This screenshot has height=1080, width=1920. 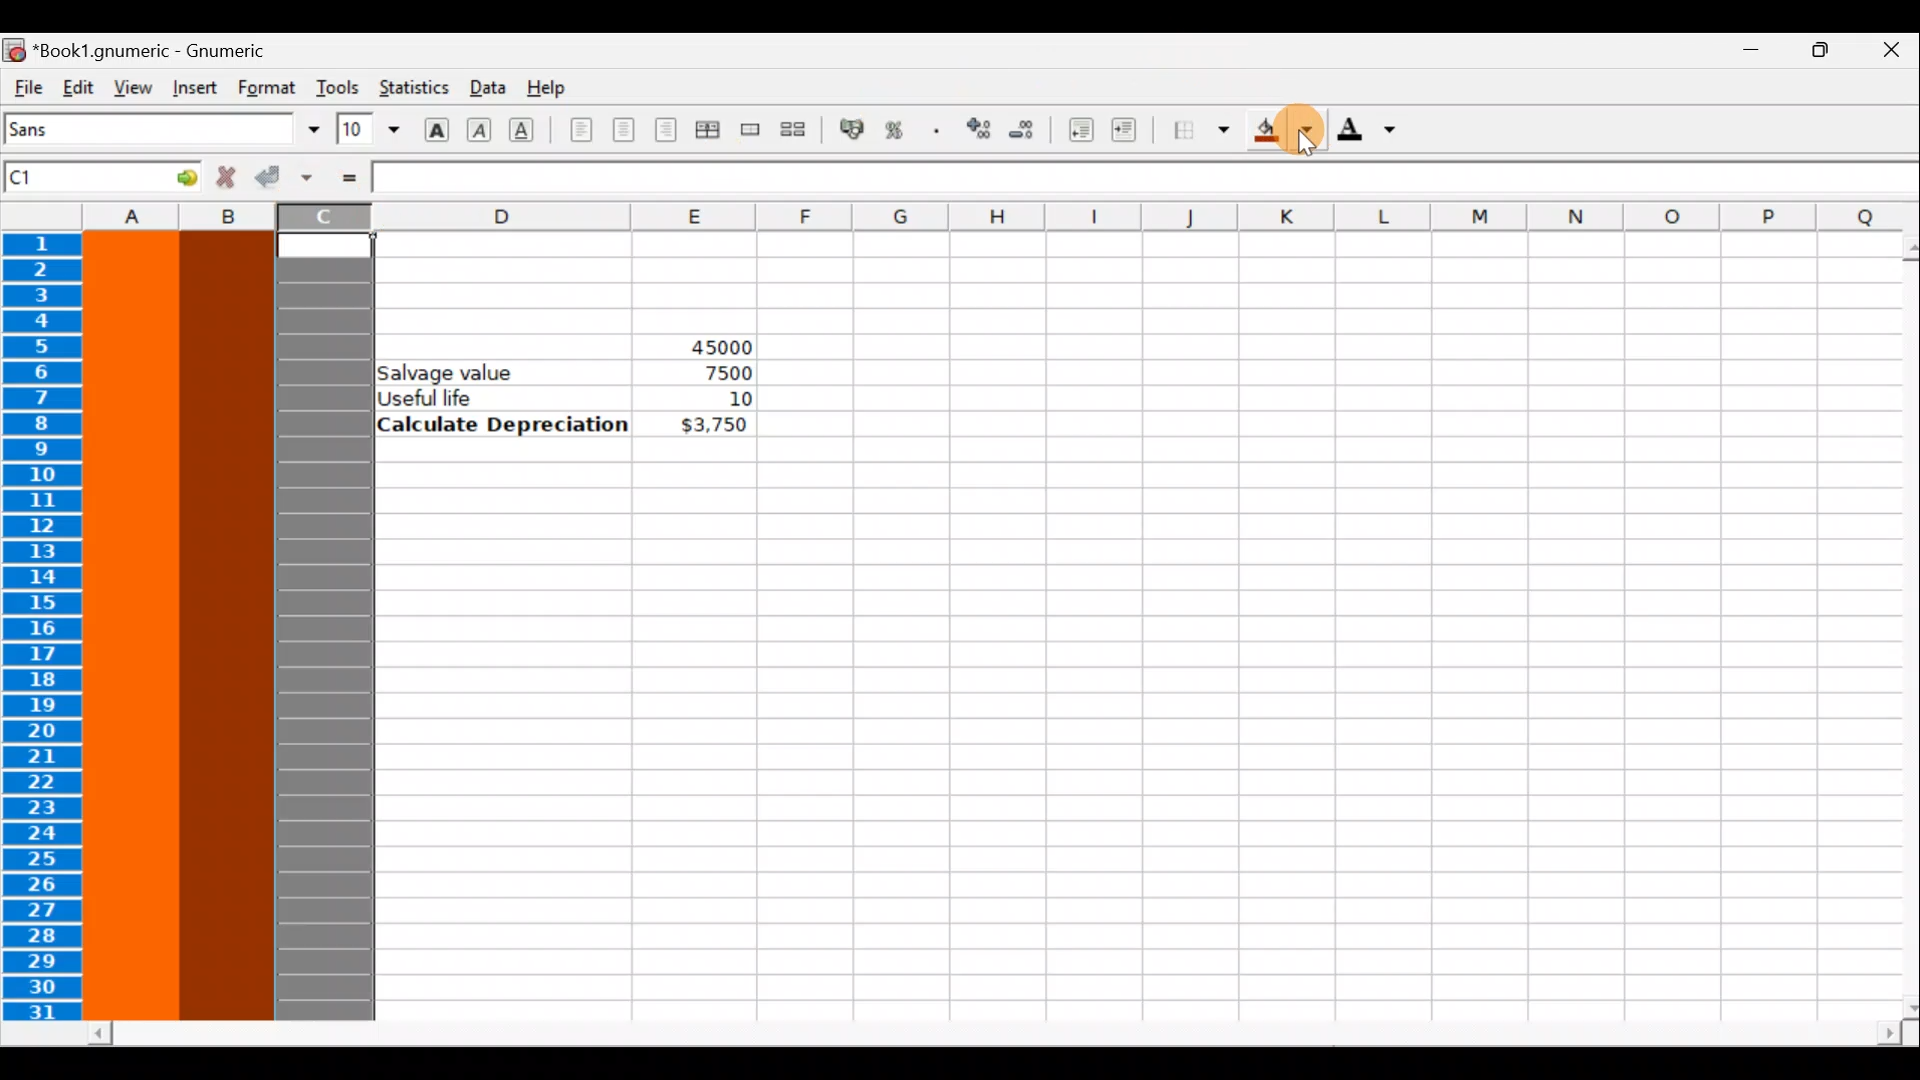 What do you see at coordinates (1373, 131) in the screenshot?
I see `Foreground` at bounding box center [1373, 131].